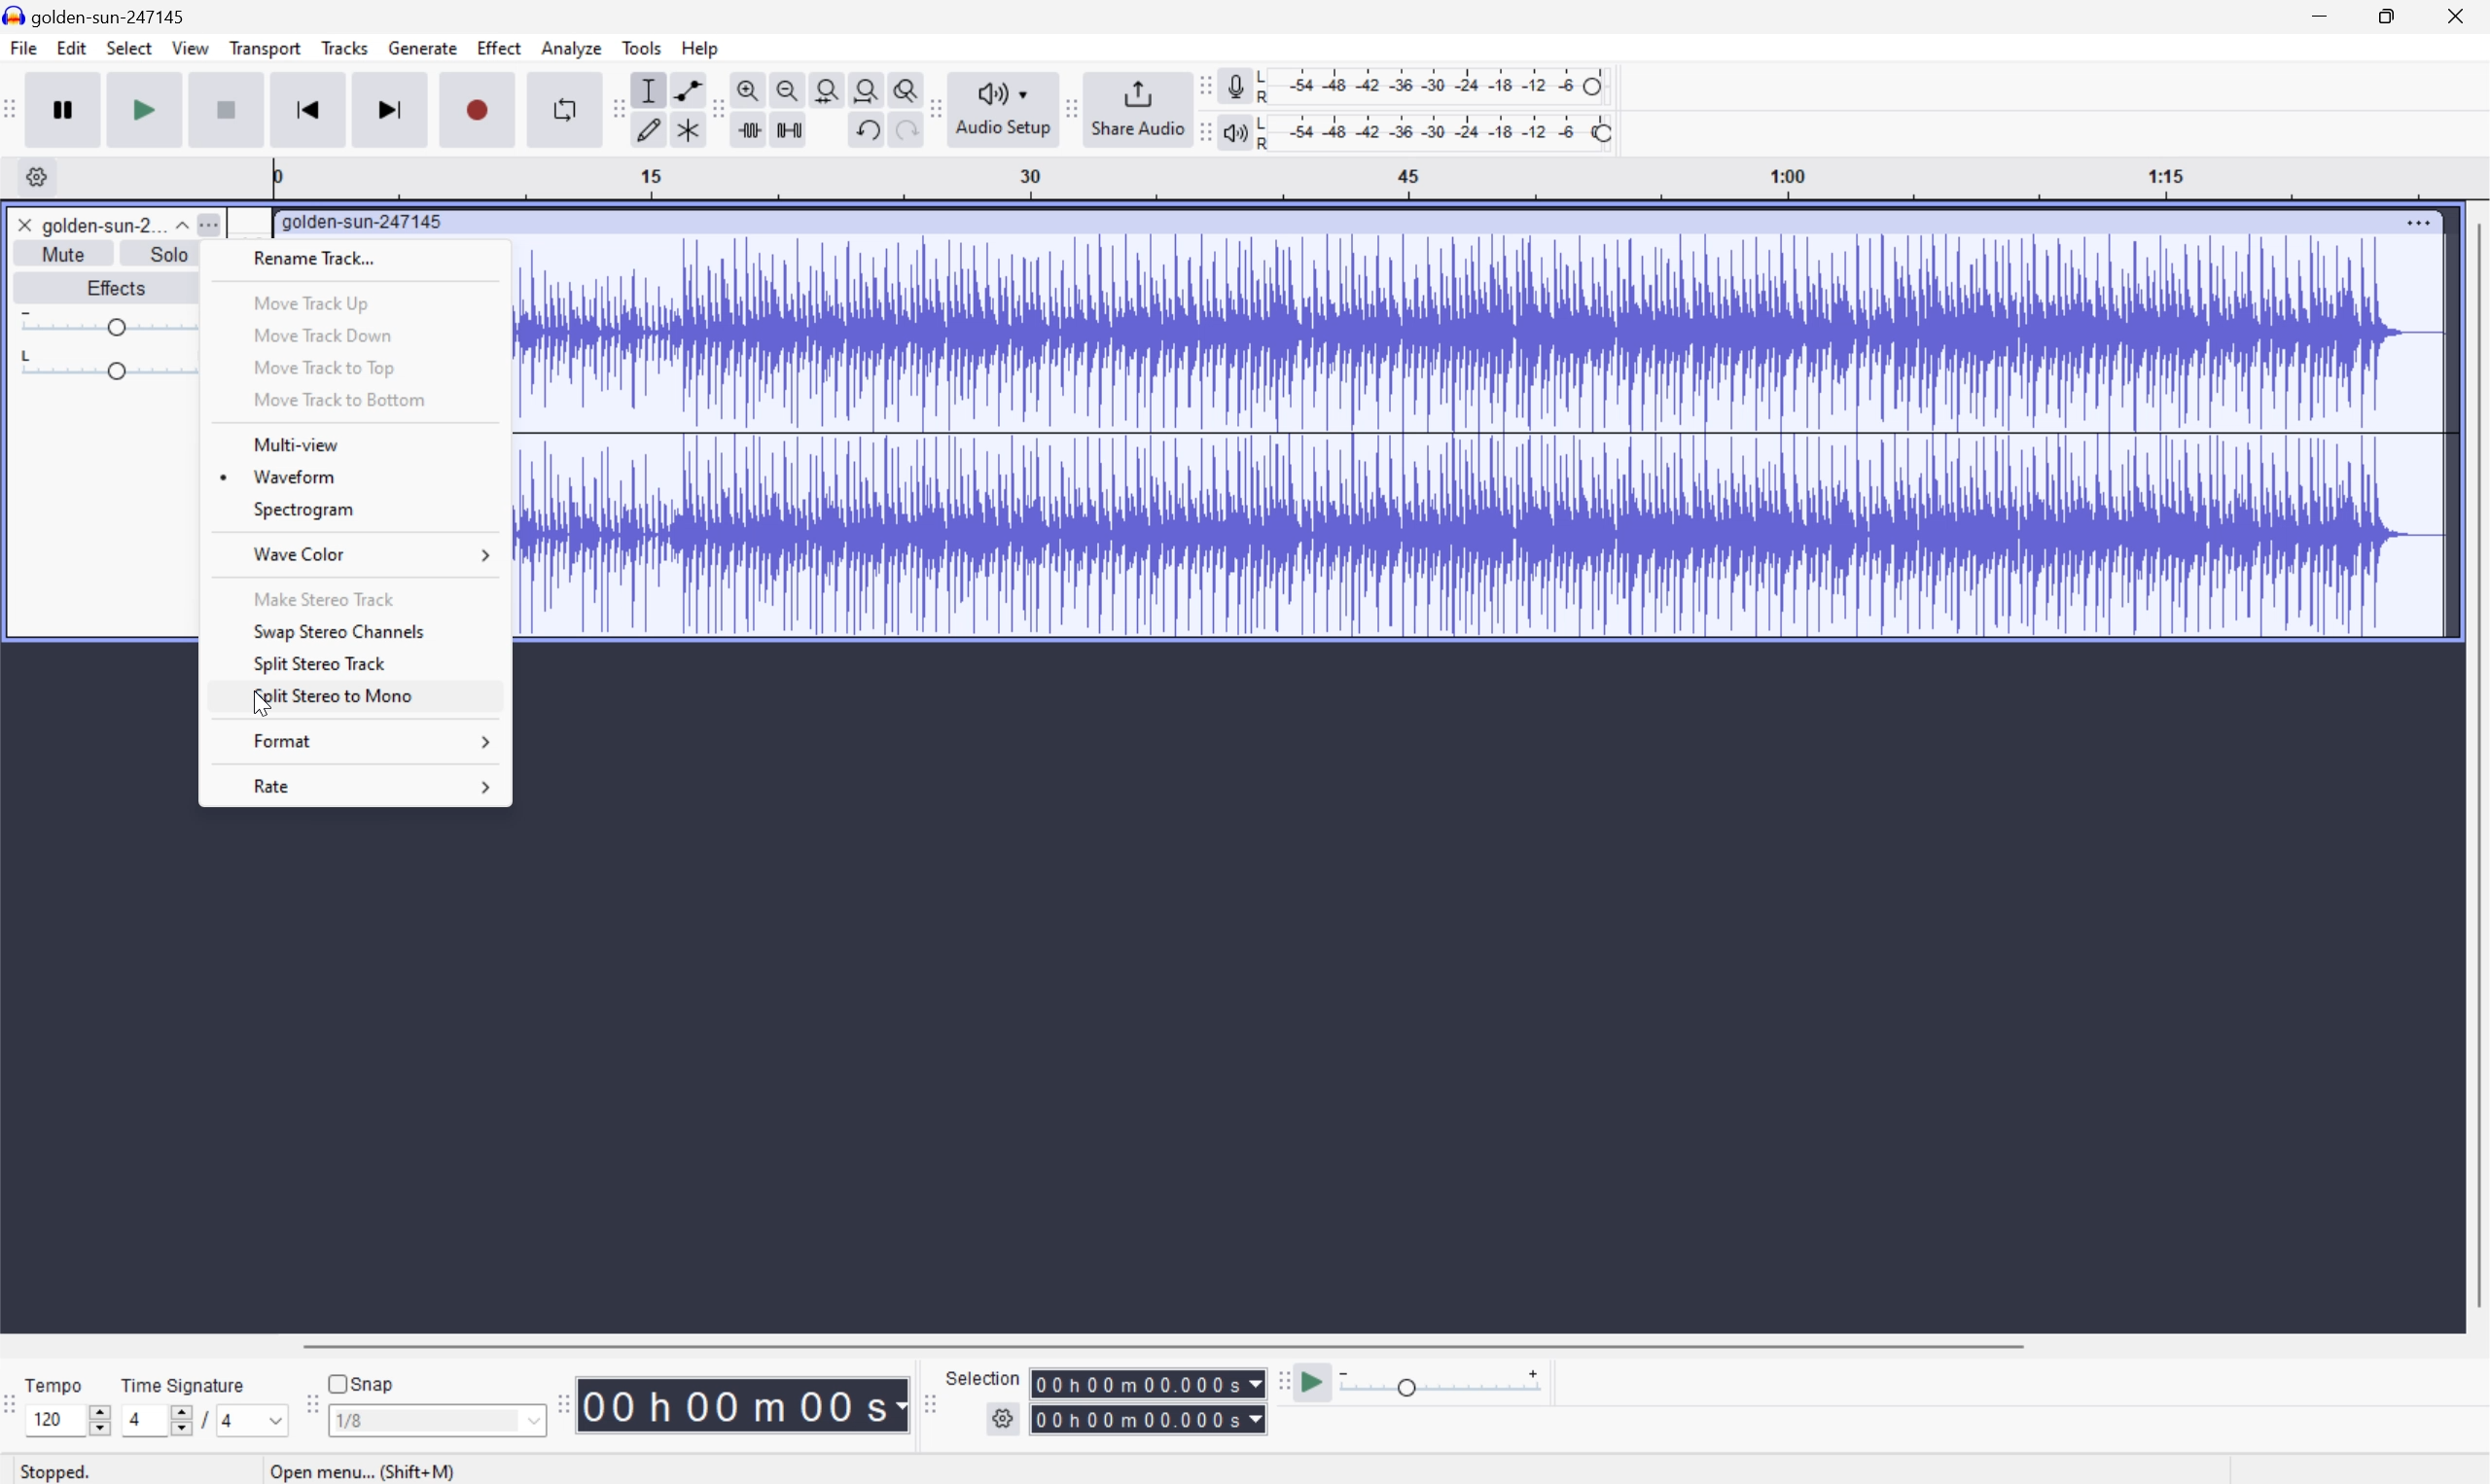  I want to click on cursor, so click(262, 708).